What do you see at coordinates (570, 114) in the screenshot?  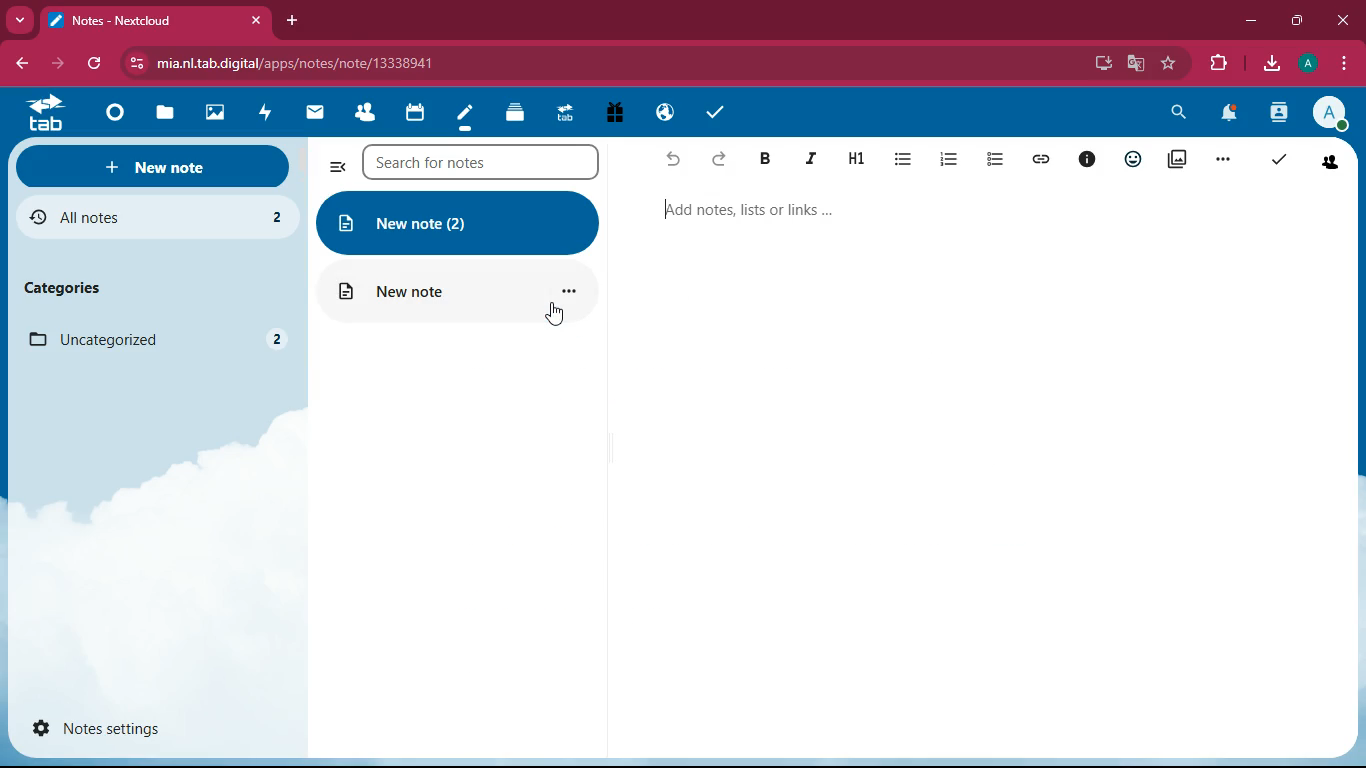 I see `tab` at bounding box center [570, 114].